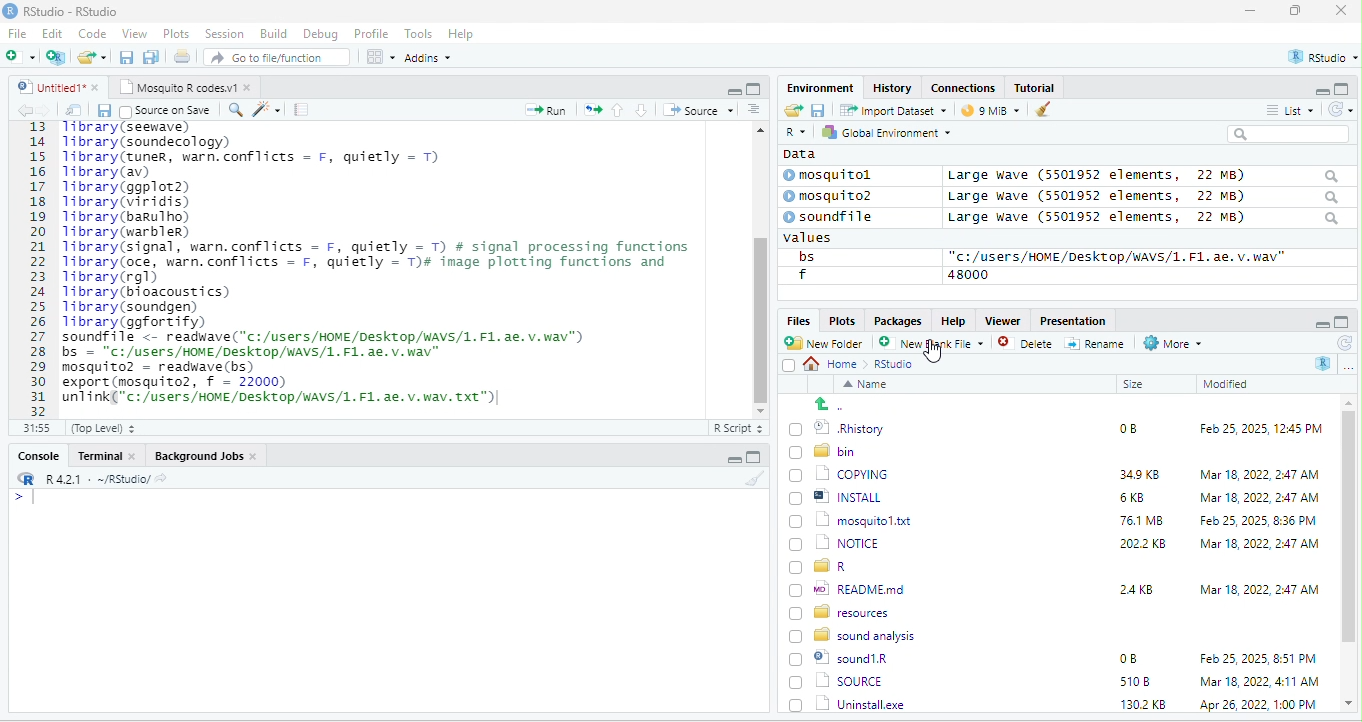 This screenshot has width=1362, height=722. I want to click on rstudio, so click(1319, 58).